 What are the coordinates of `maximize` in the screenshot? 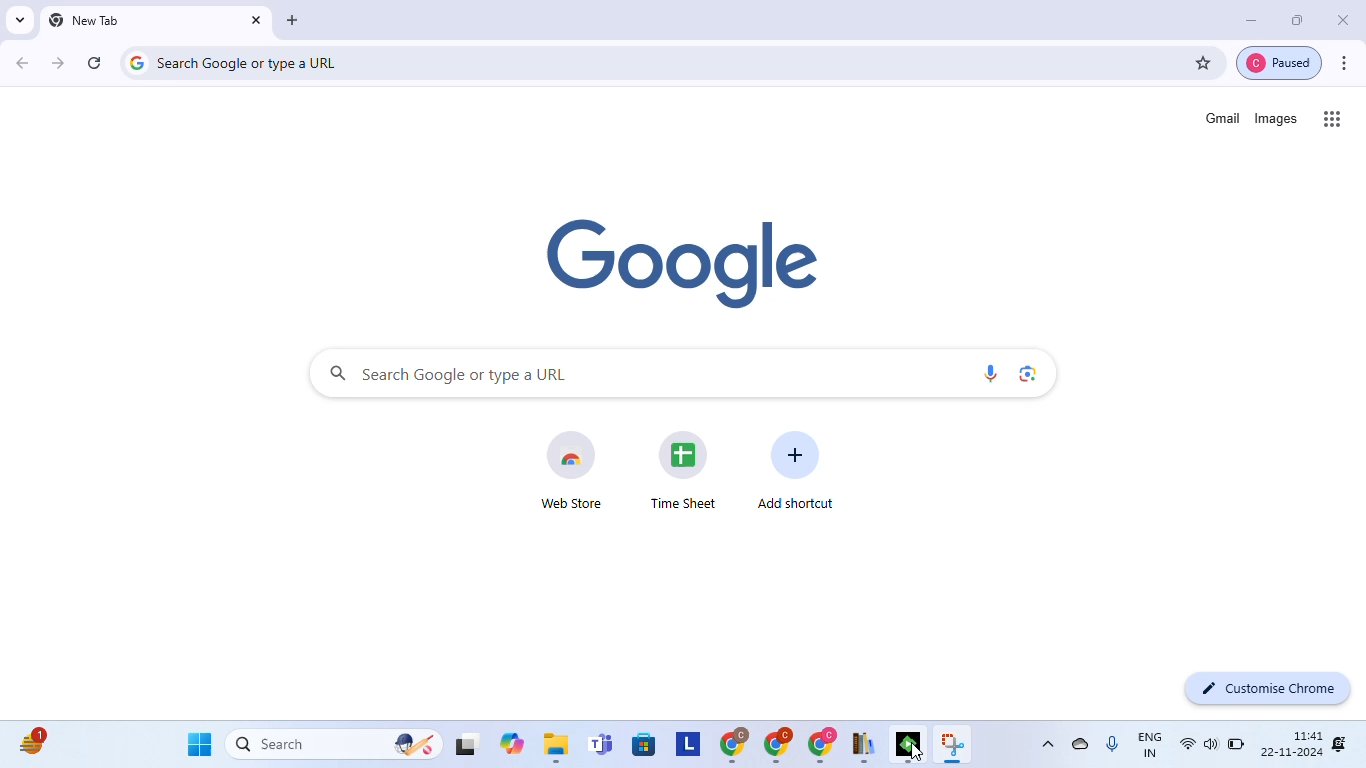 It's located at (1299, 21).